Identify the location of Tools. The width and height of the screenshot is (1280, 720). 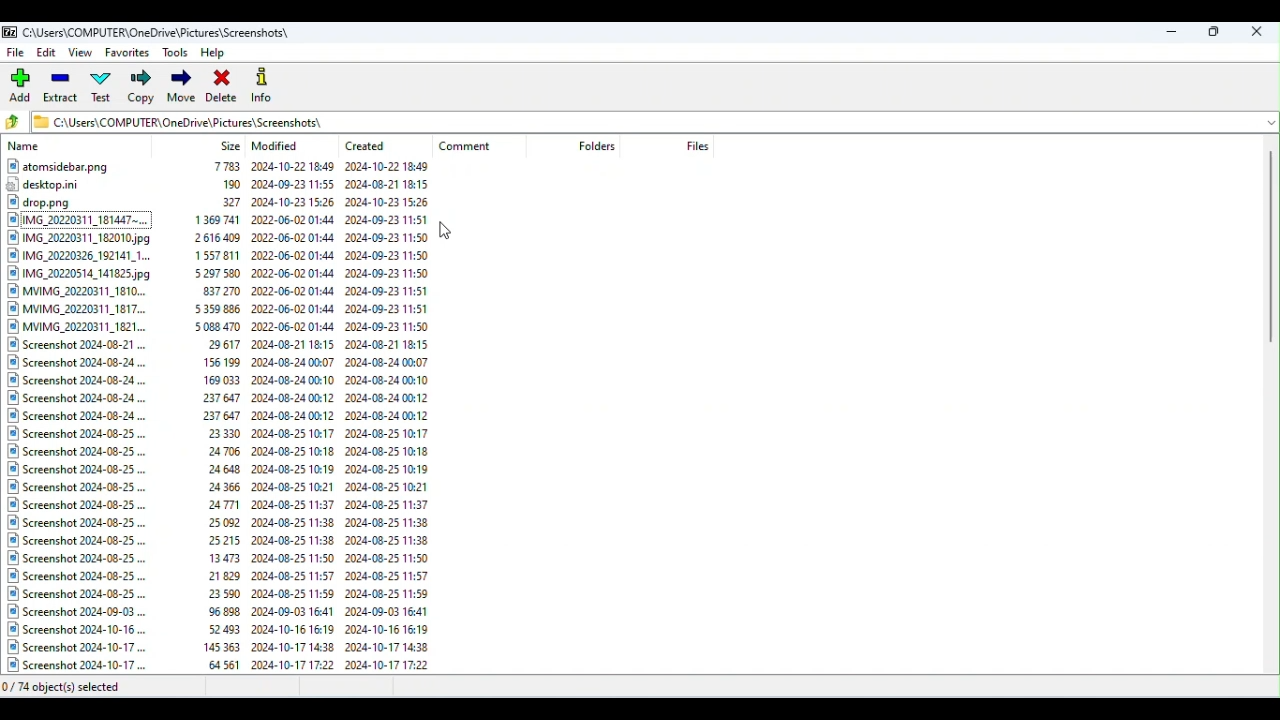
(176, 52).